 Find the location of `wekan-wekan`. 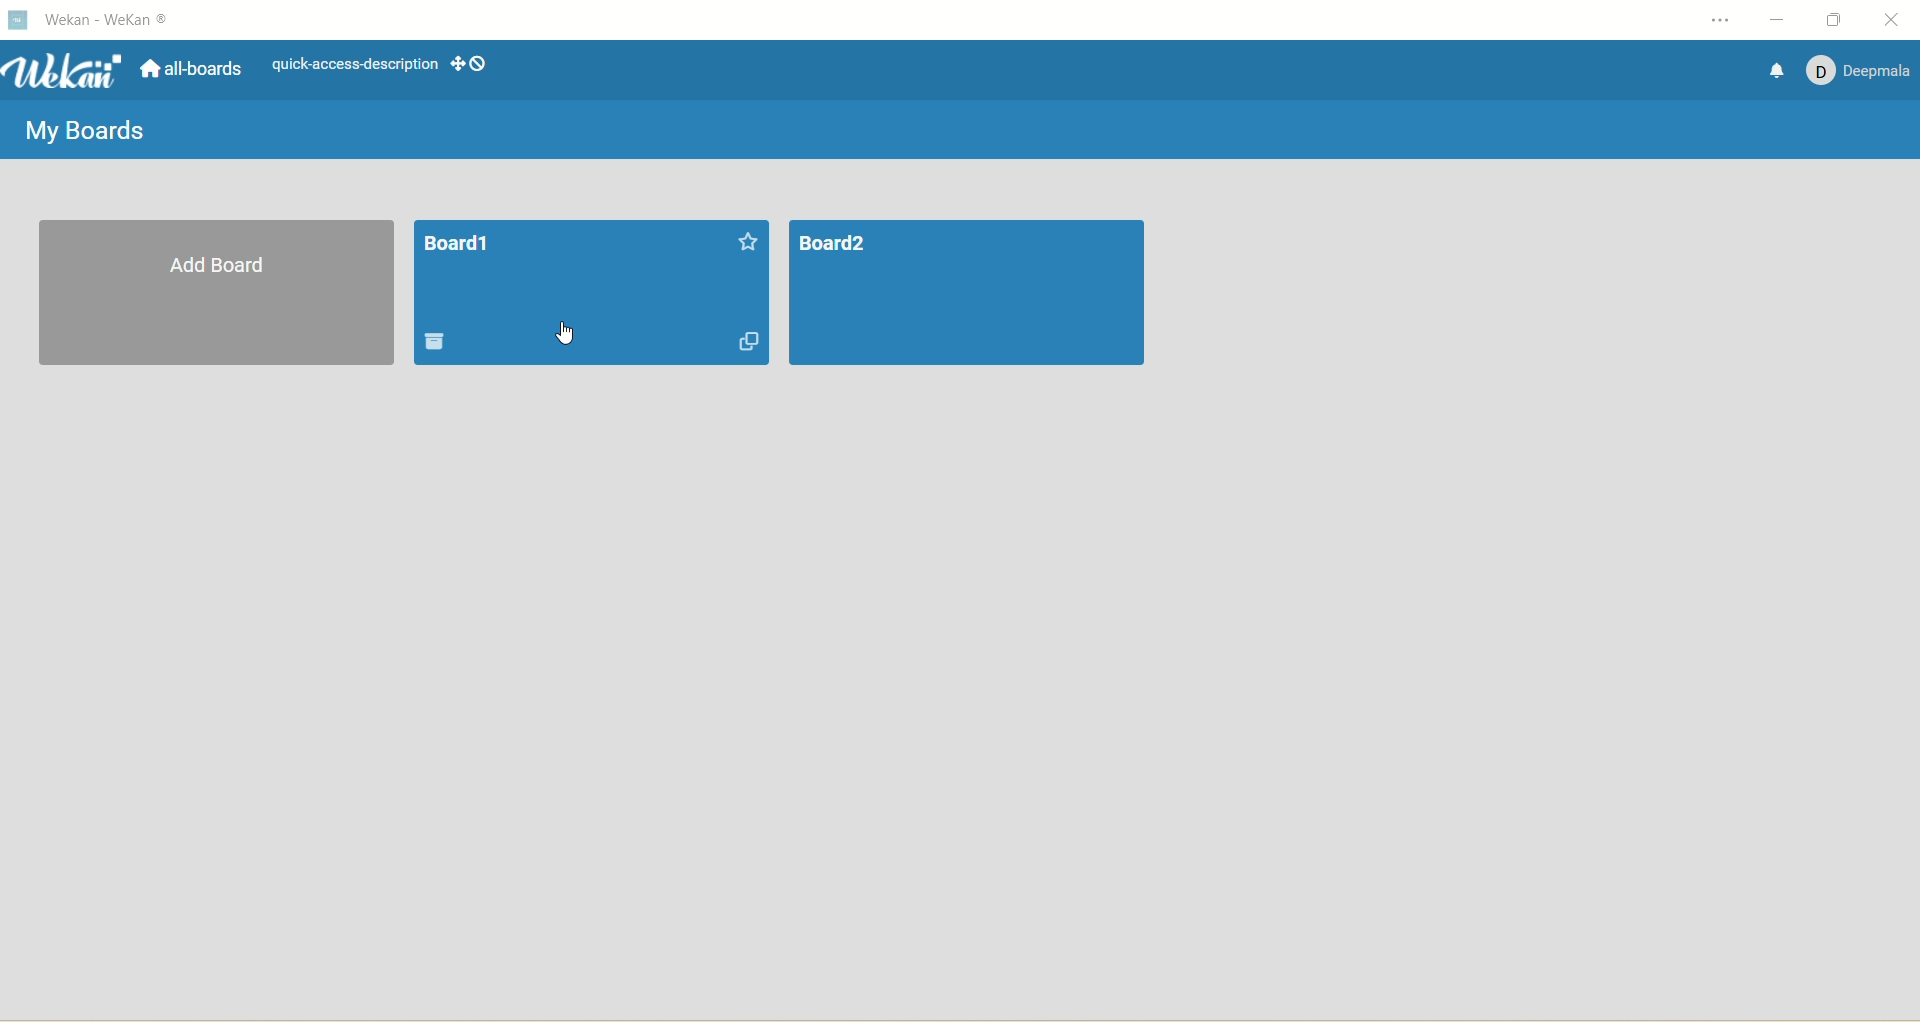

wekan-wekan is located at coordinates (114, 19).